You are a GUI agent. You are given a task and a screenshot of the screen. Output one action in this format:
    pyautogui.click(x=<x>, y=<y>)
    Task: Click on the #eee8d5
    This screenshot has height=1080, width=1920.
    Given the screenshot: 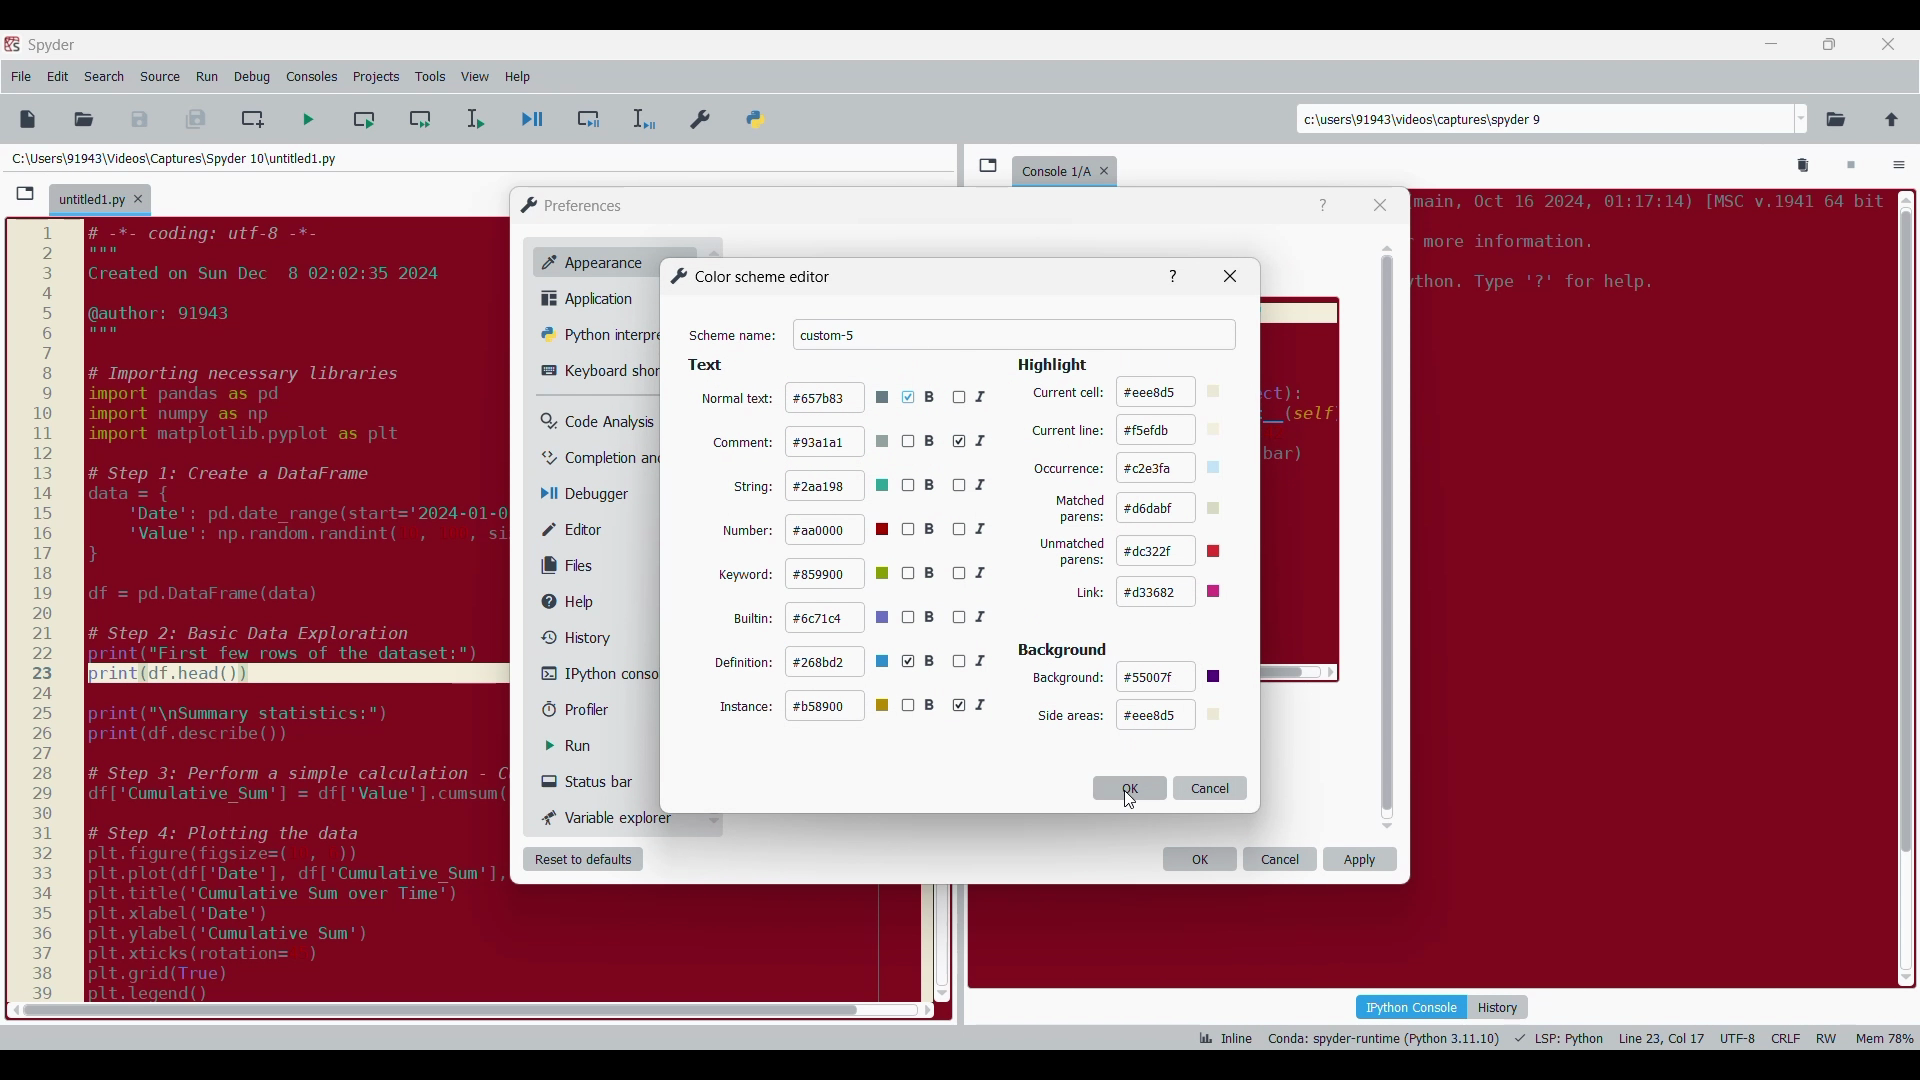 What is the action you would take?
    pyautogui.click(x=1171, y=390)
    